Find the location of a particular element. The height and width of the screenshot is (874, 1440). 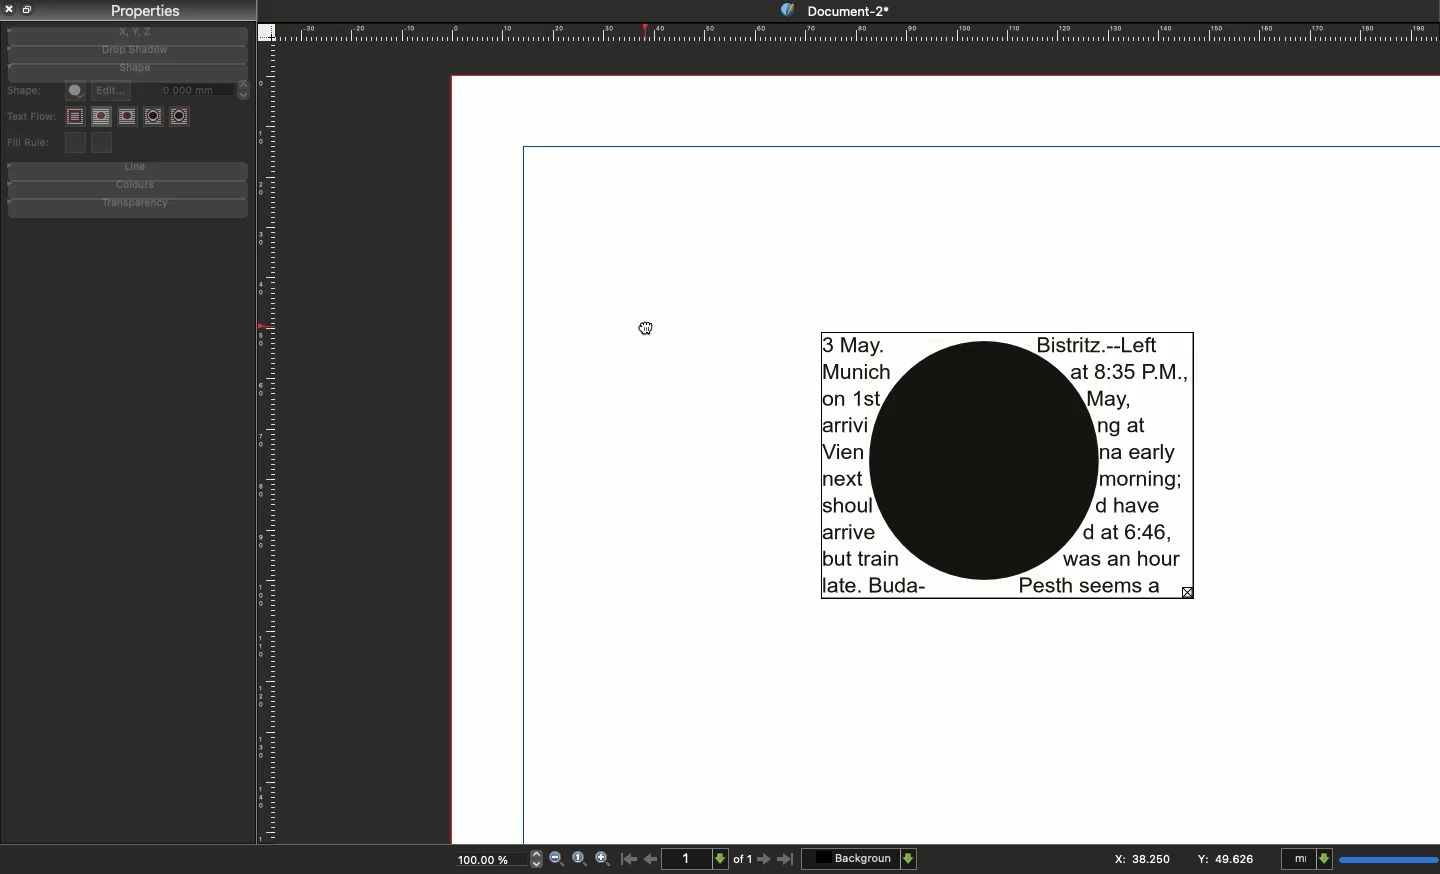

Text flow wrap is located at coordinates (128, 118).